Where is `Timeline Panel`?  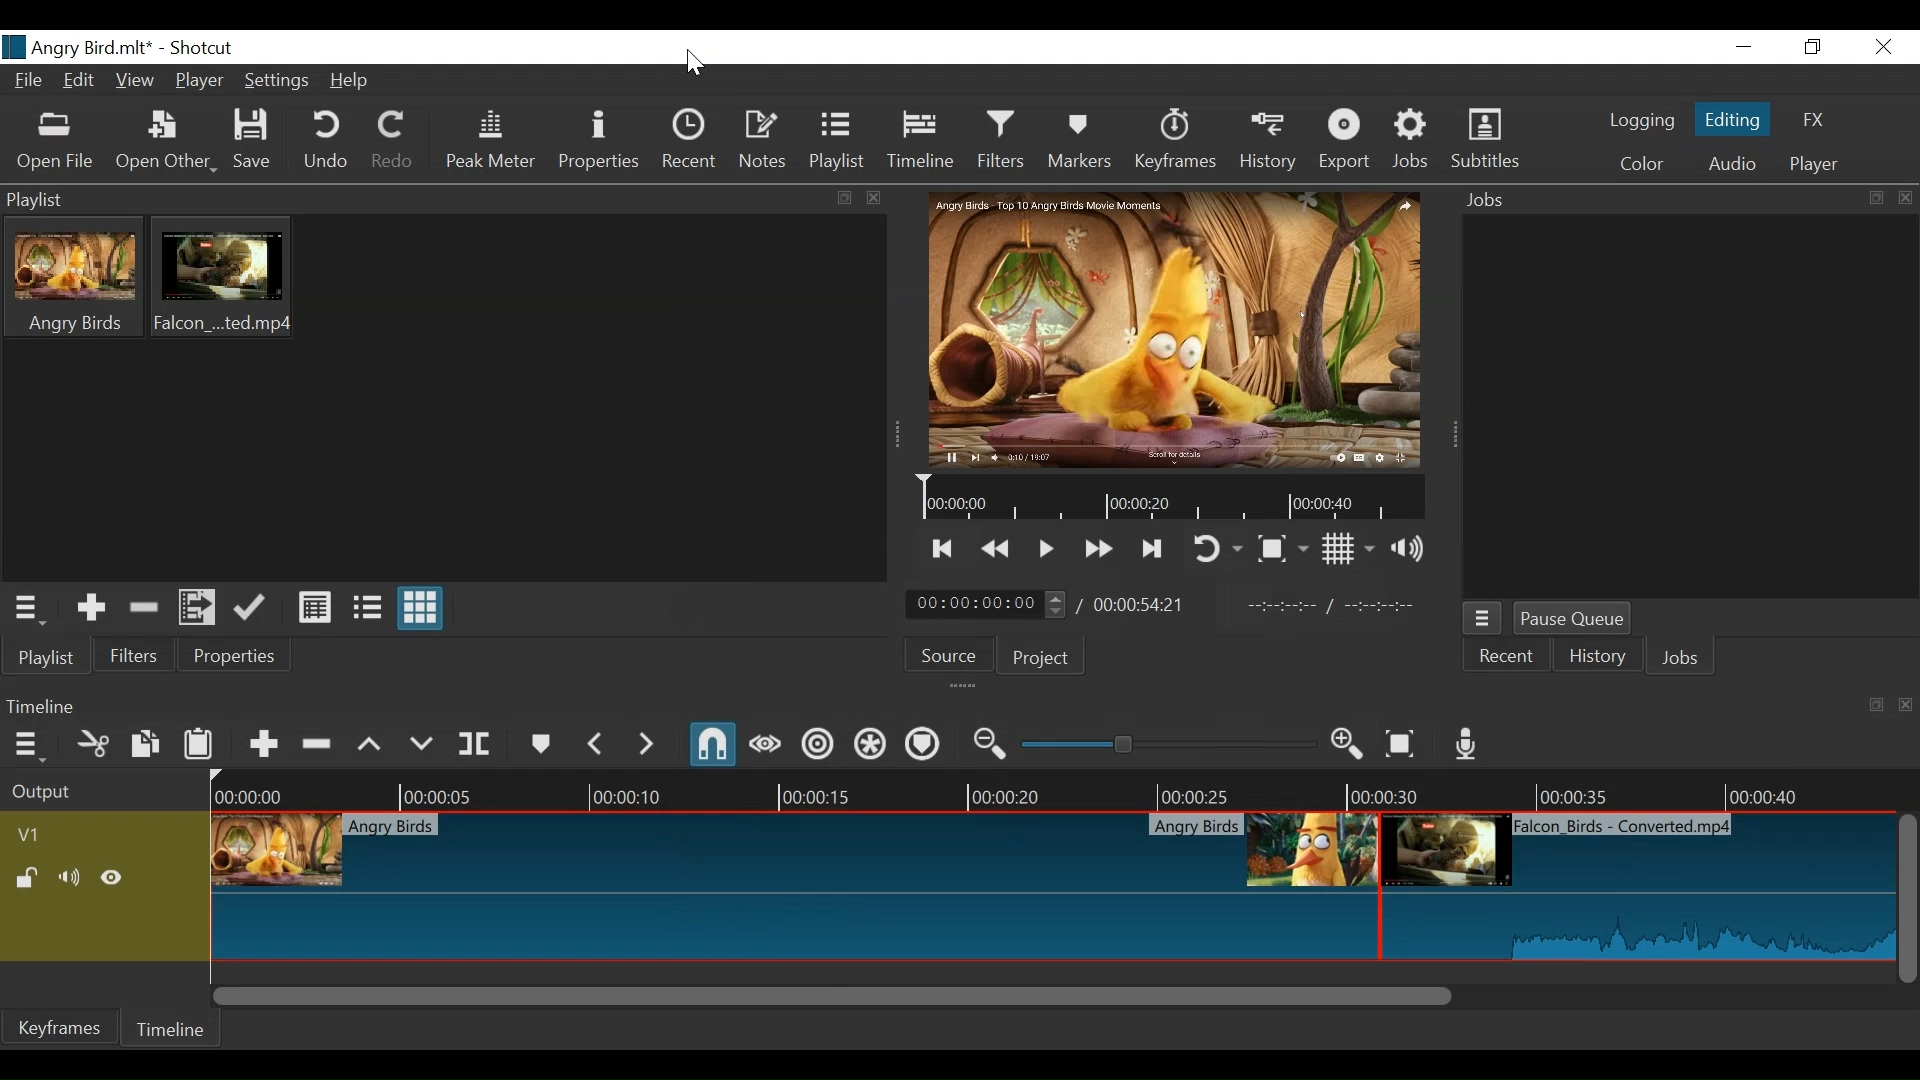 Timeline Panel is located at coordinates (959, 707).